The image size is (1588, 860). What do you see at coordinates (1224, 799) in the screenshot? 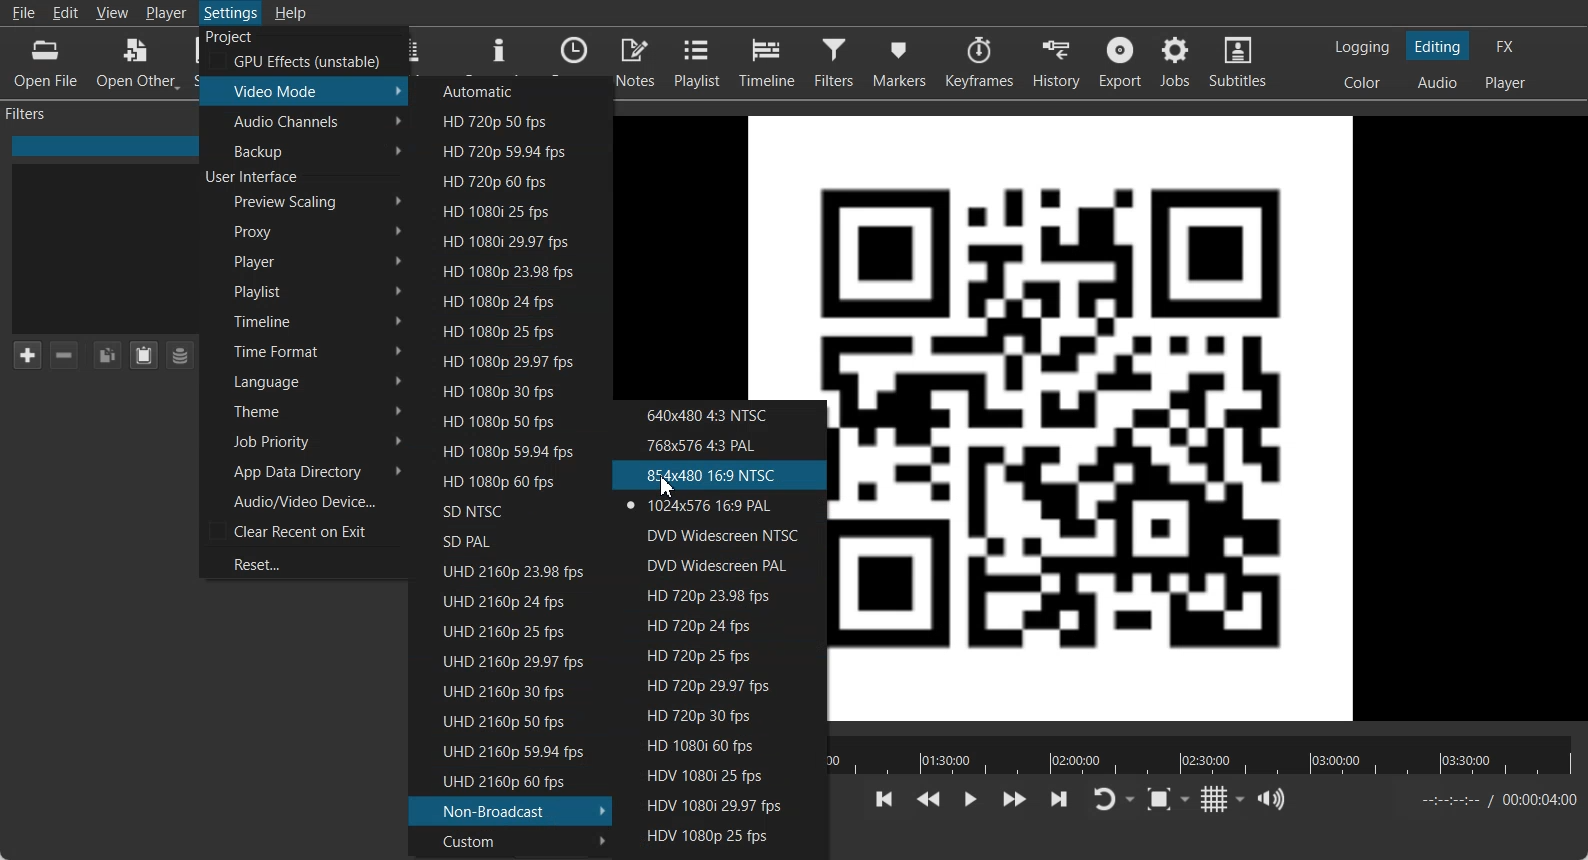
I see `Toggle grid display` at bounding box center [1224, 799].